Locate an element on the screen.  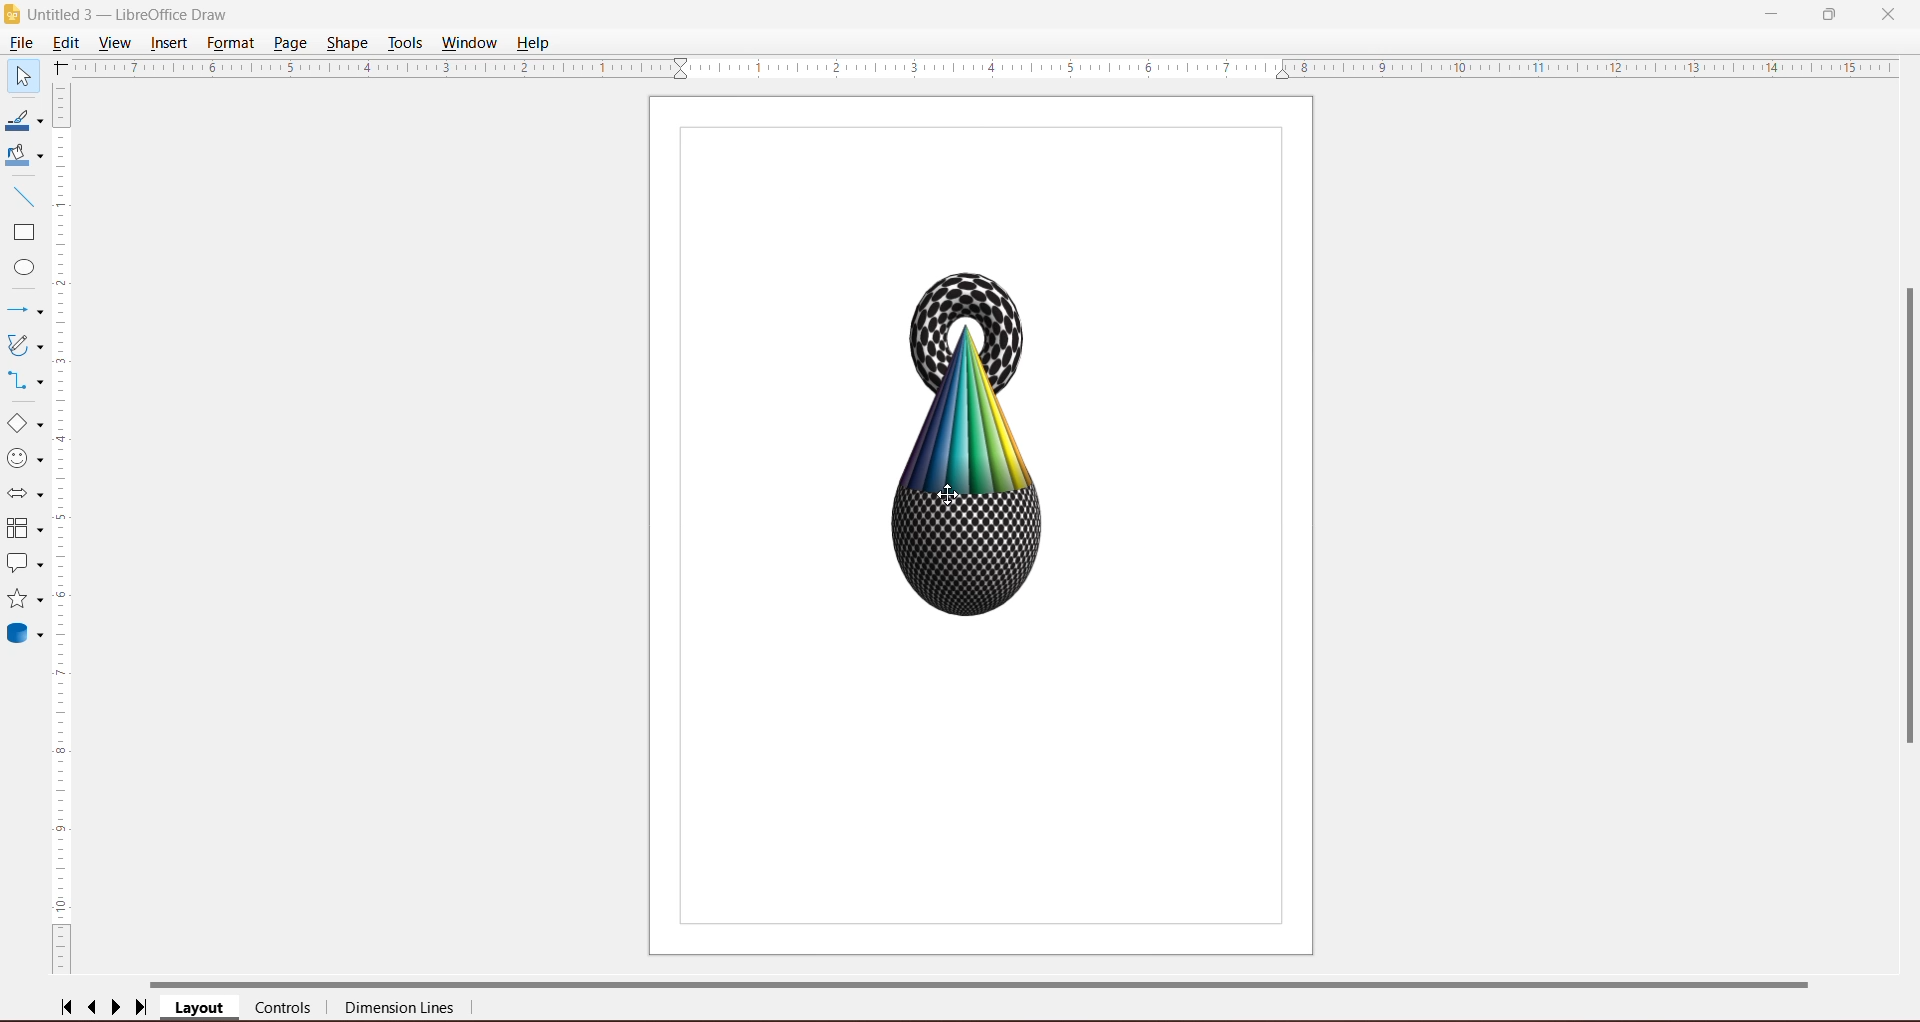
Dimension Lines is located at coordinates (401, 1009).